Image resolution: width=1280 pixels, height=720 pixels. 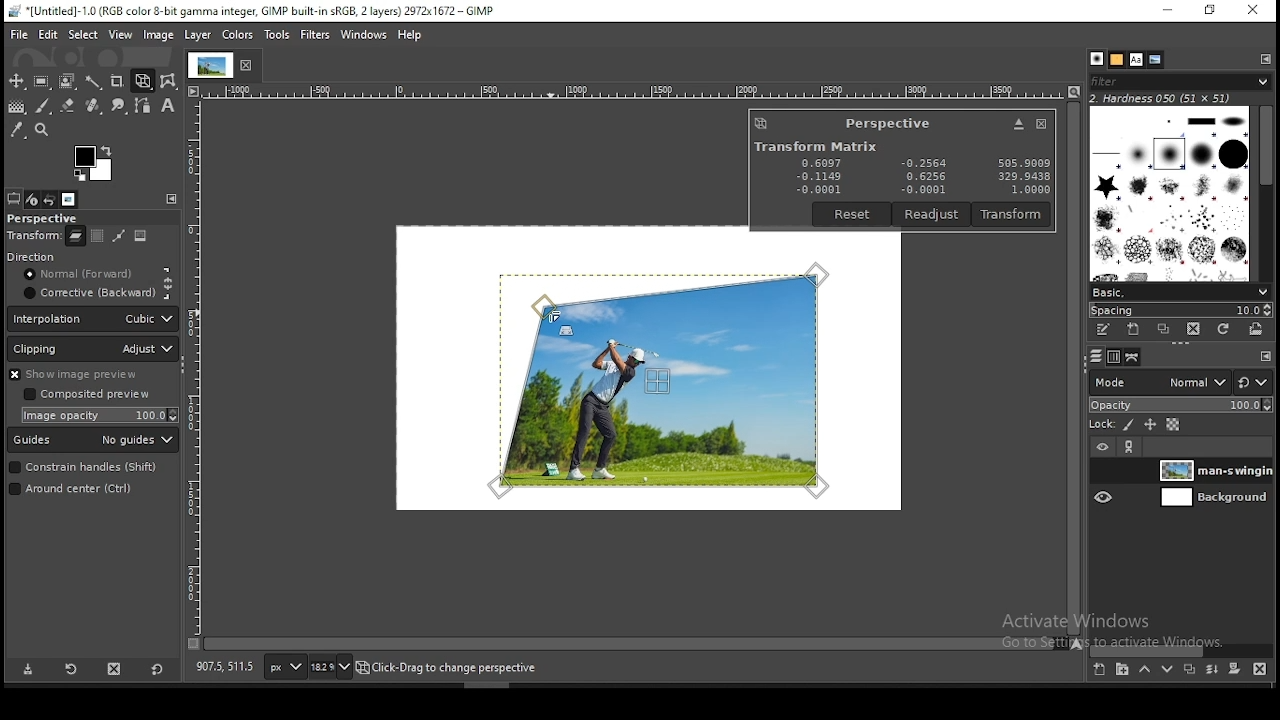 What do you see at coordinates (1260, 668) in the screenshot?
I see `delete layer` at bounding box center [1260, 668].